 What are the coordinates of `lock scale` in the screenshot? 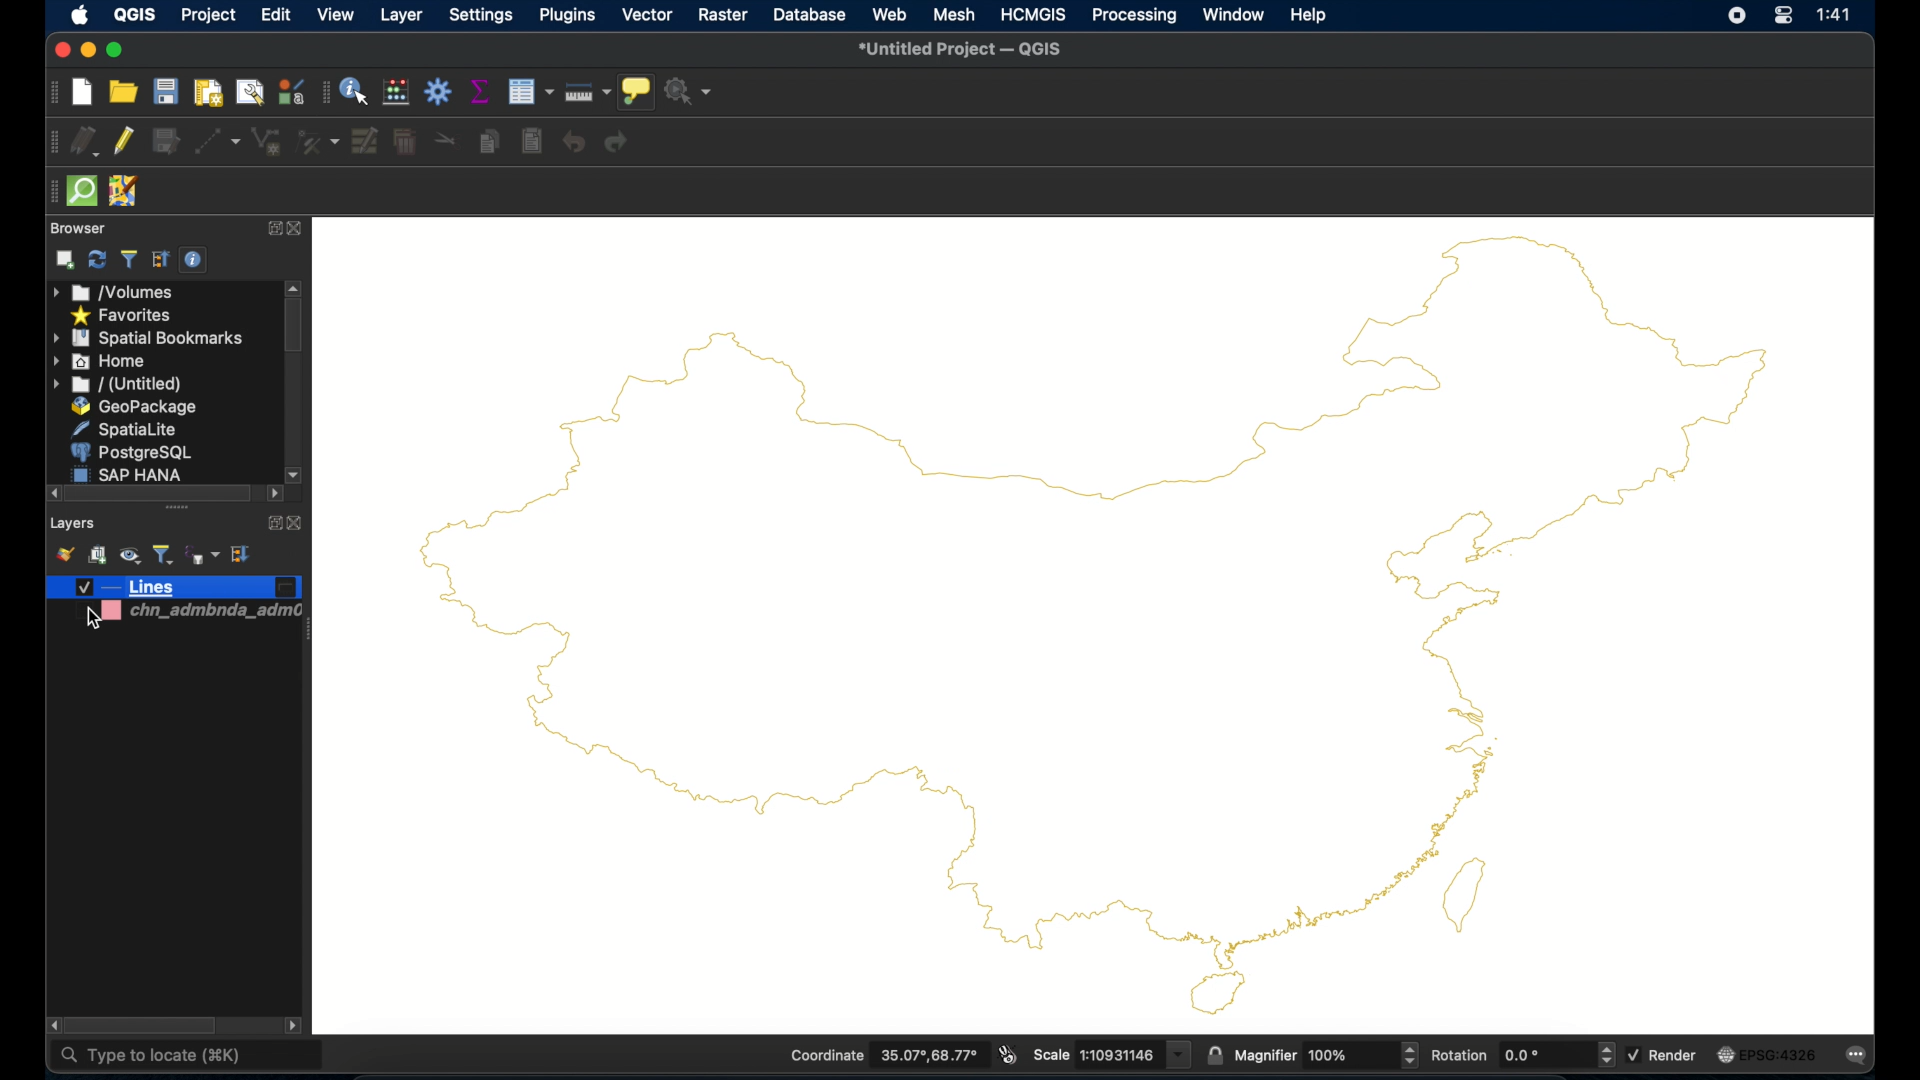 It's located at (1213, 1054).